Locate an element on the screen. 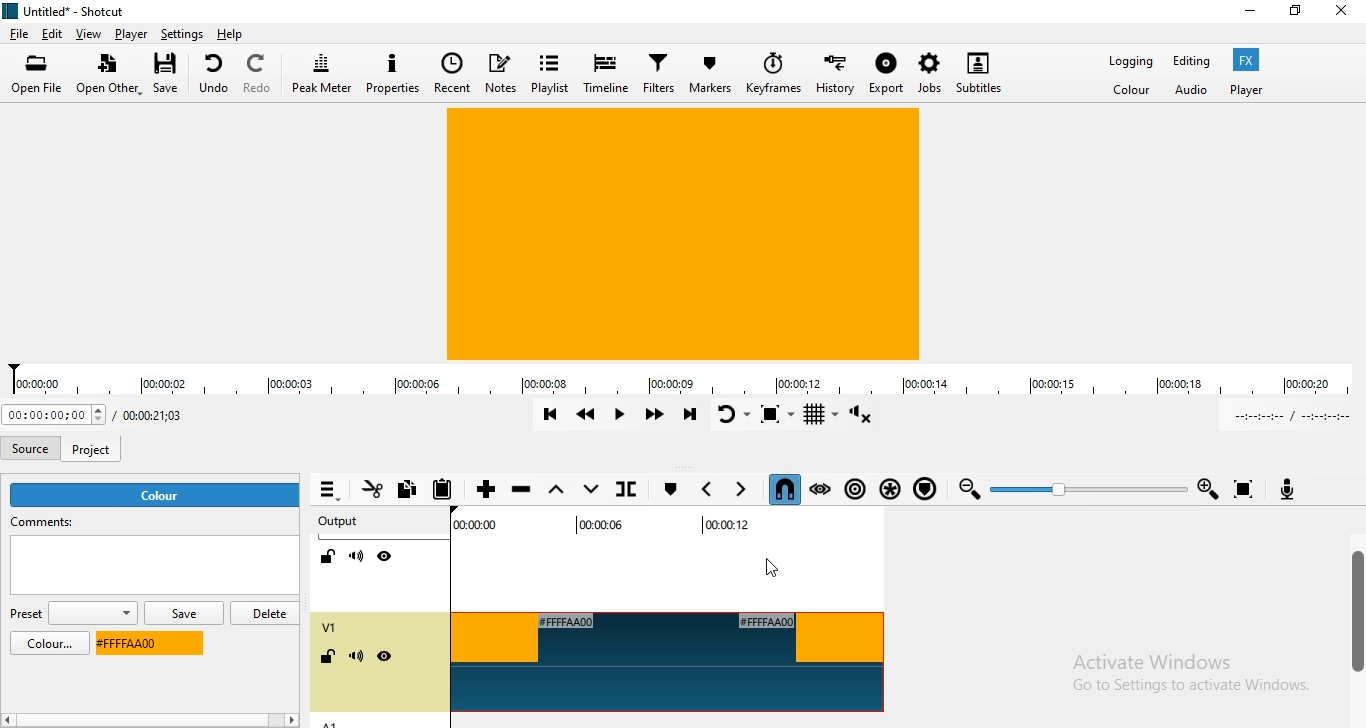 The height and width of the screenshot is (728, 1366). Mute is located at coordinates (357, 557).